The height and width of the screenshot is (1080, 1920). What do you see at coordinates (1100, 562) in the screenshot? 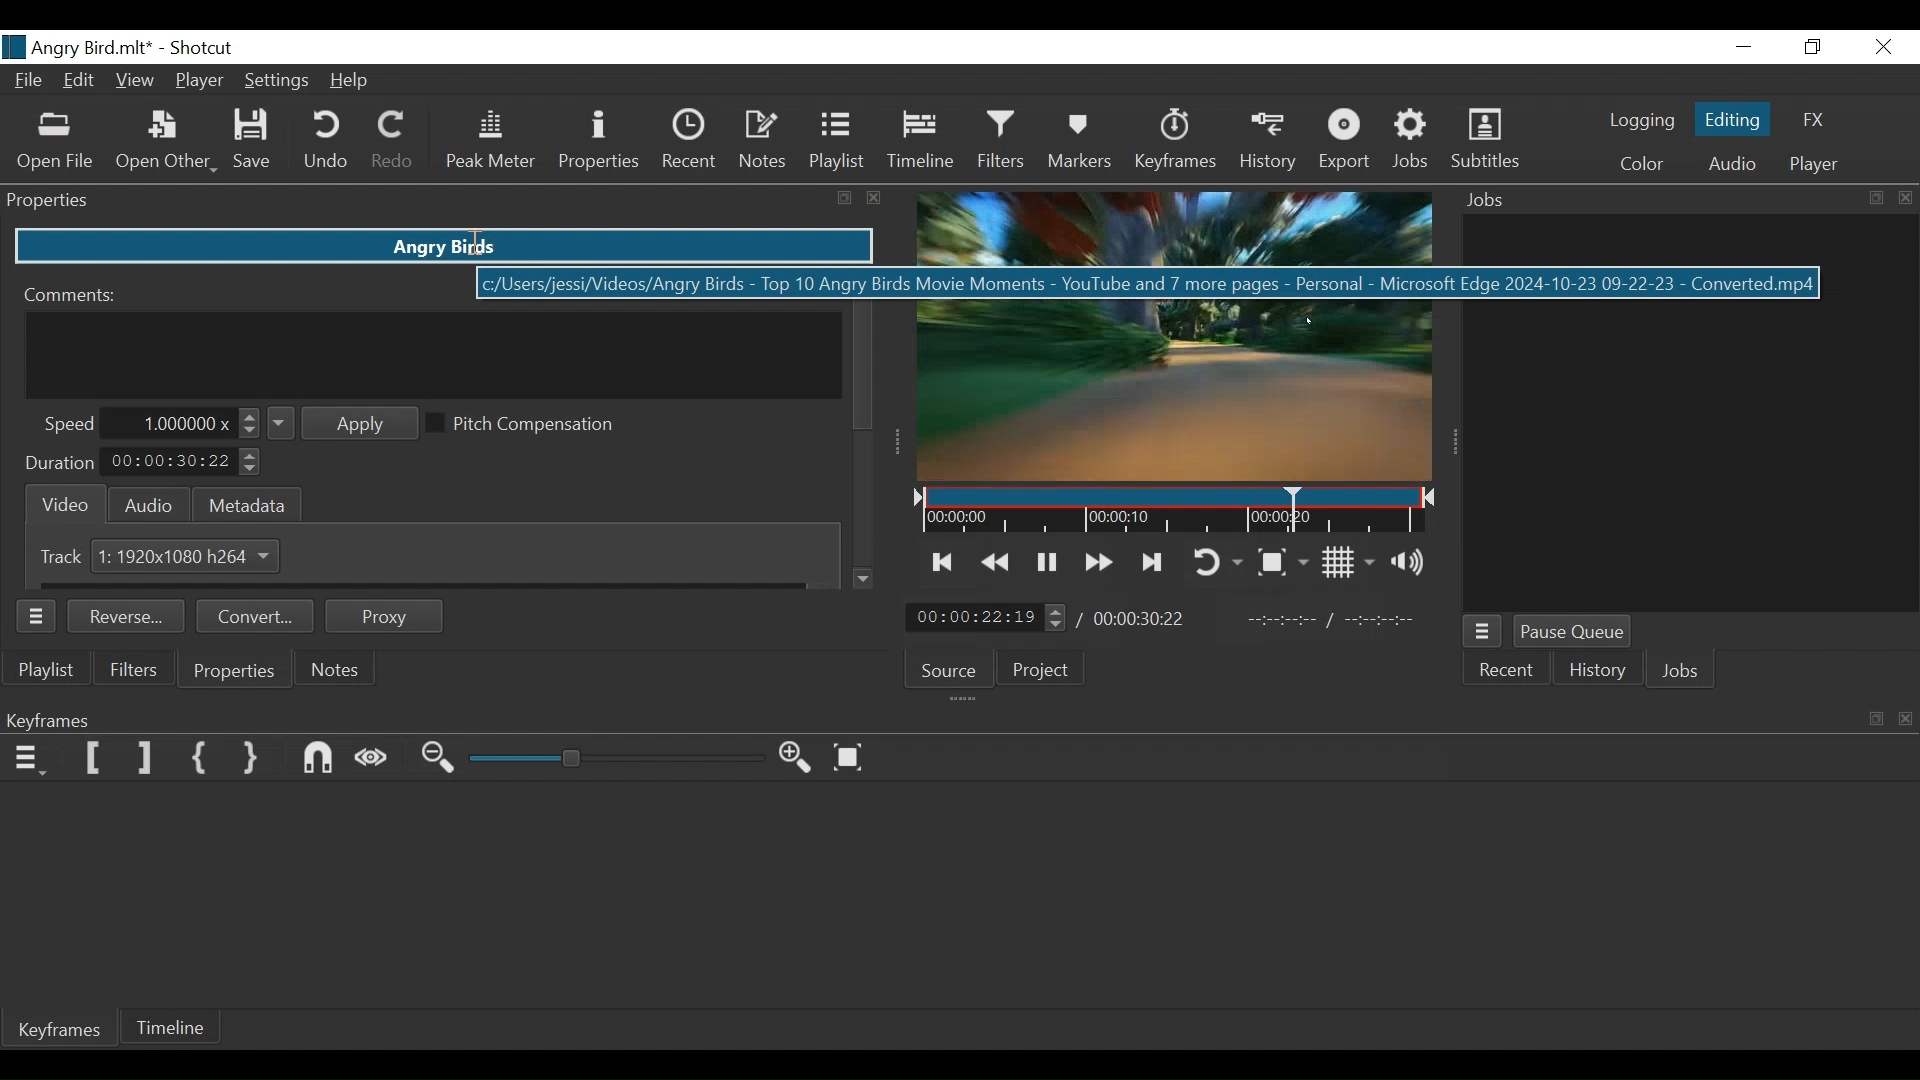
I see `Play forwar quickly` at bounding box center [1100, 562].